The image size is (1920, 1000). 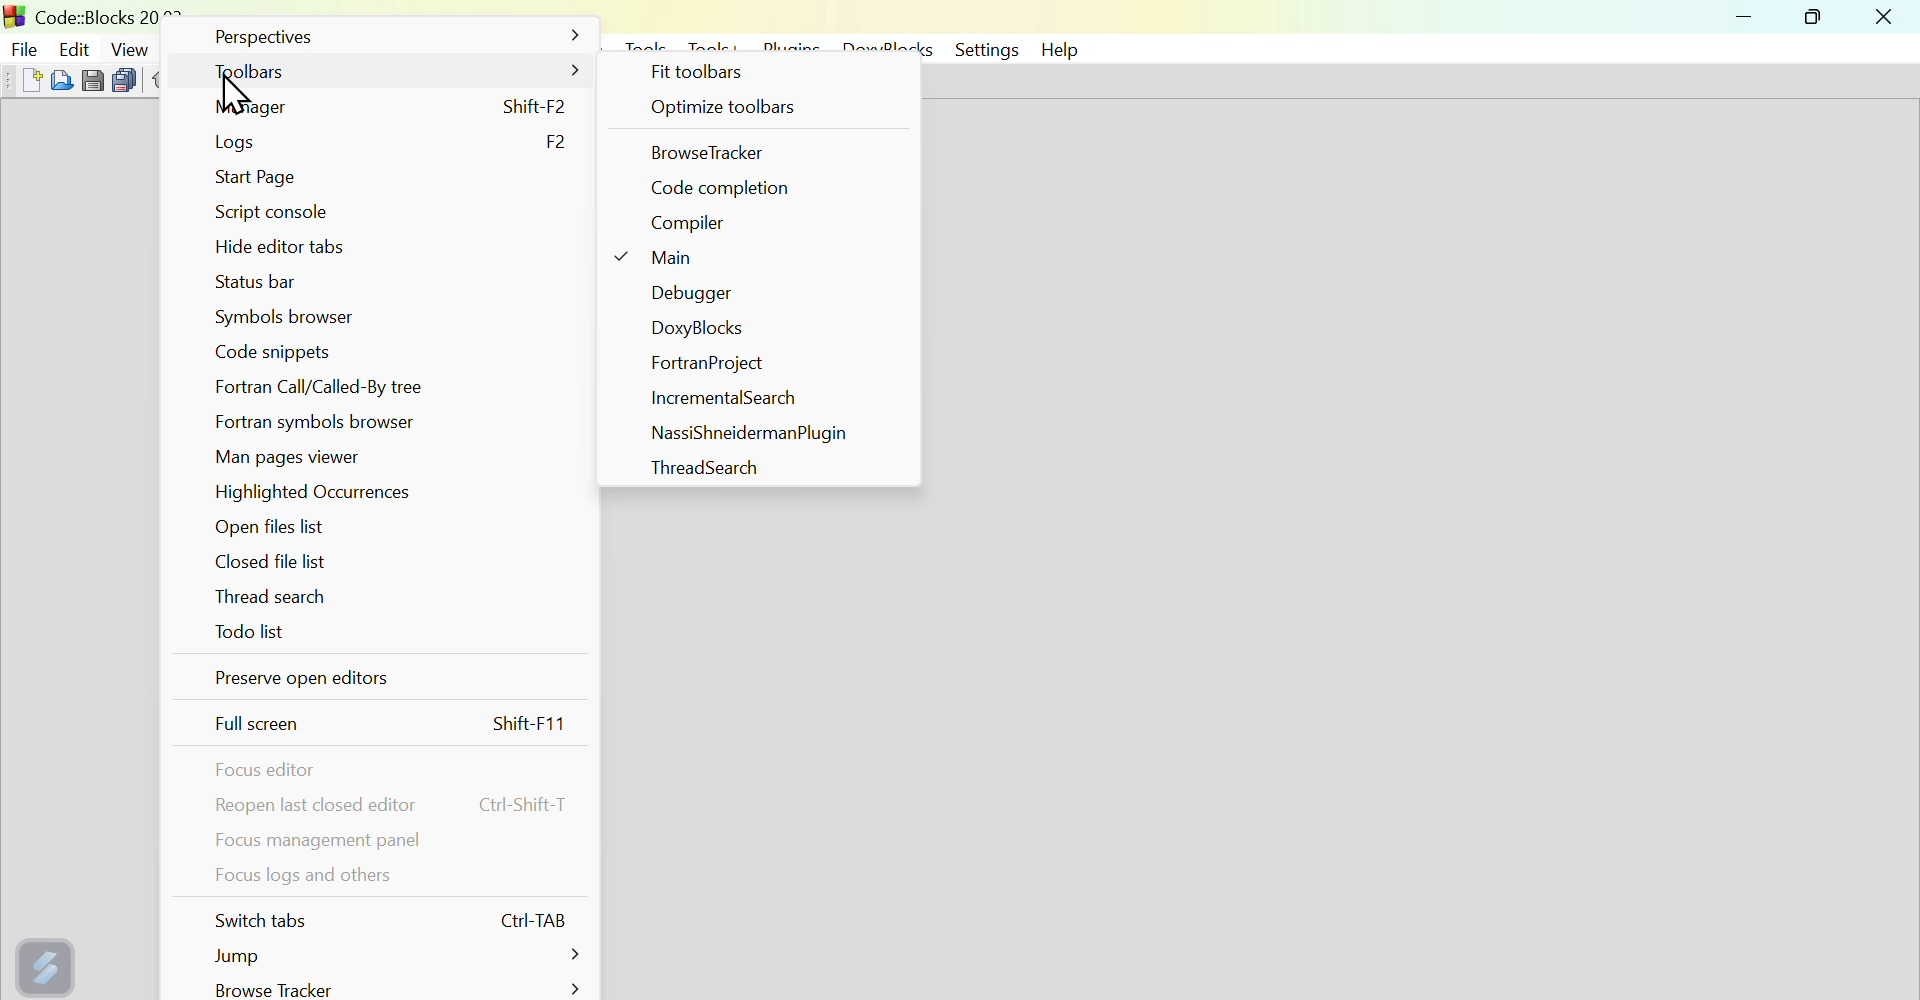 I want to click on Reopen last closed editor, so click(x=397, y=805).